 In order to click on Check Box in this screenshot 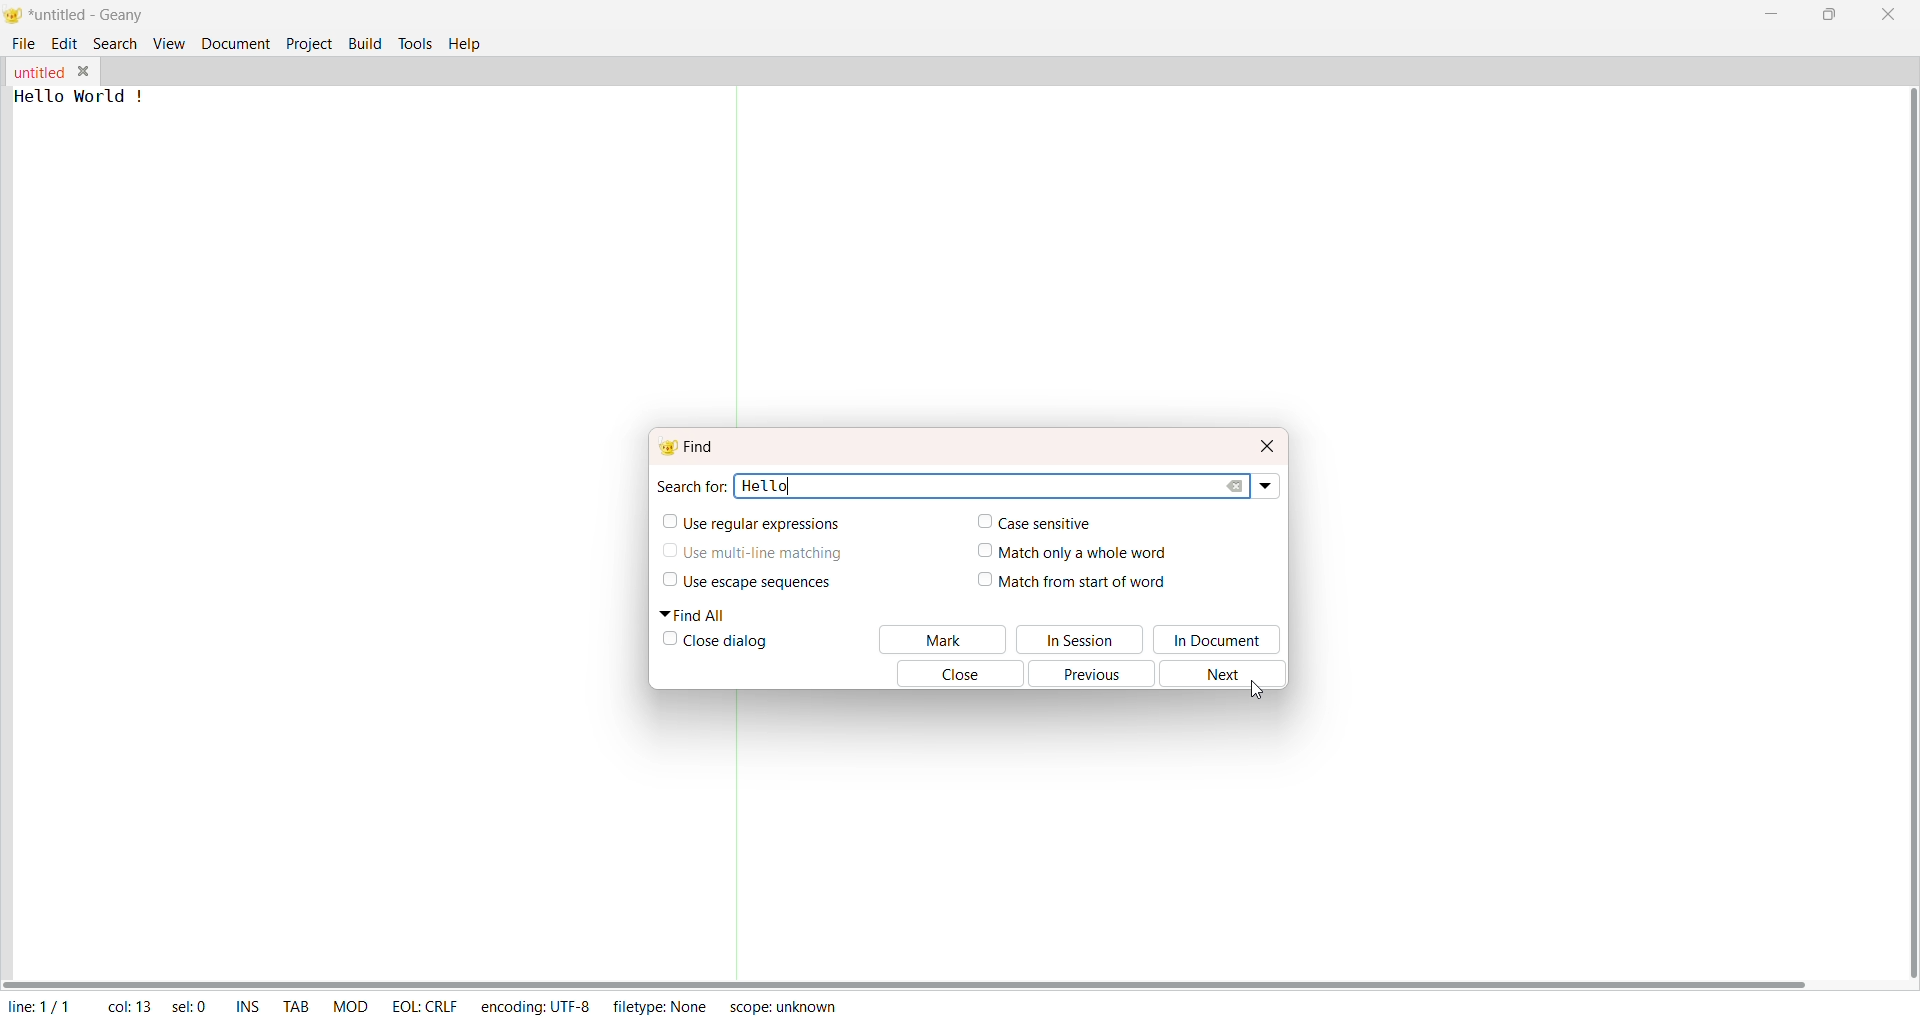, I will do `click(665, 554)`.